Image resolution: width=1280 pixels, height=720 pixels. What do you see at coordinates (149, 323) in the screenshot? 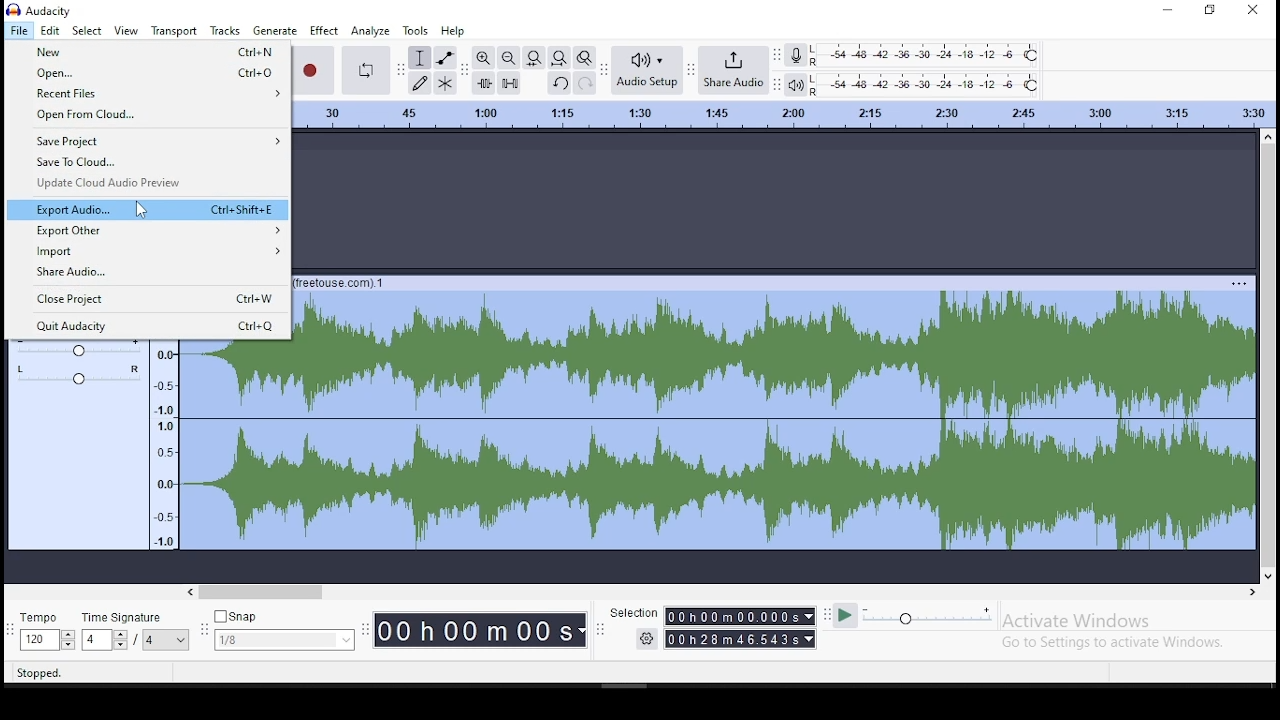
I see `quit audacity` at bounding box center [149, 323].